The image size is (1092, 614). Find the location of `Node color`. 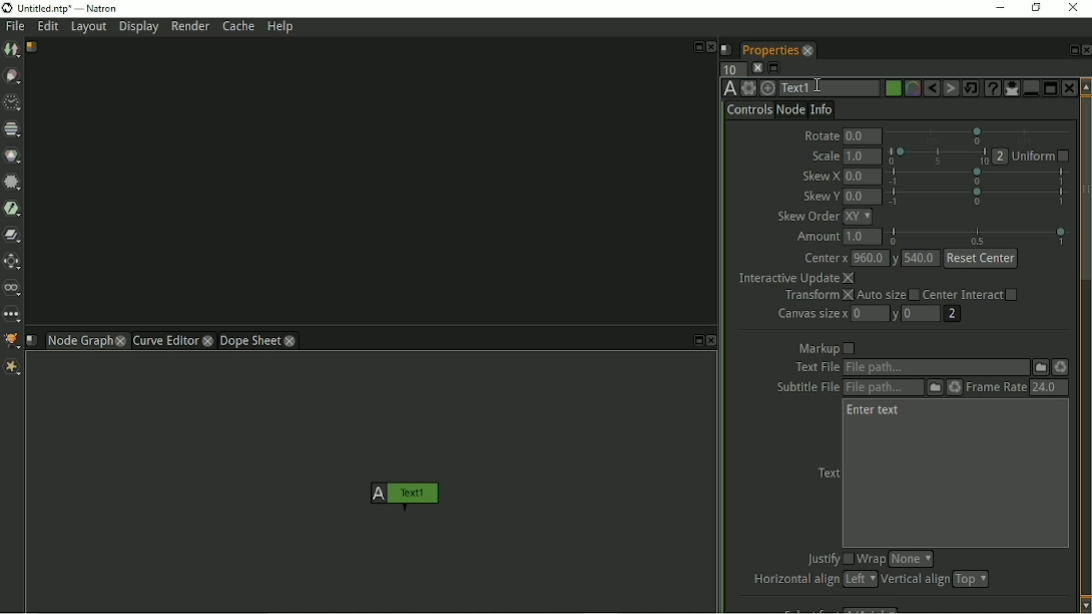

Node color is located at coordinates (891, 89).